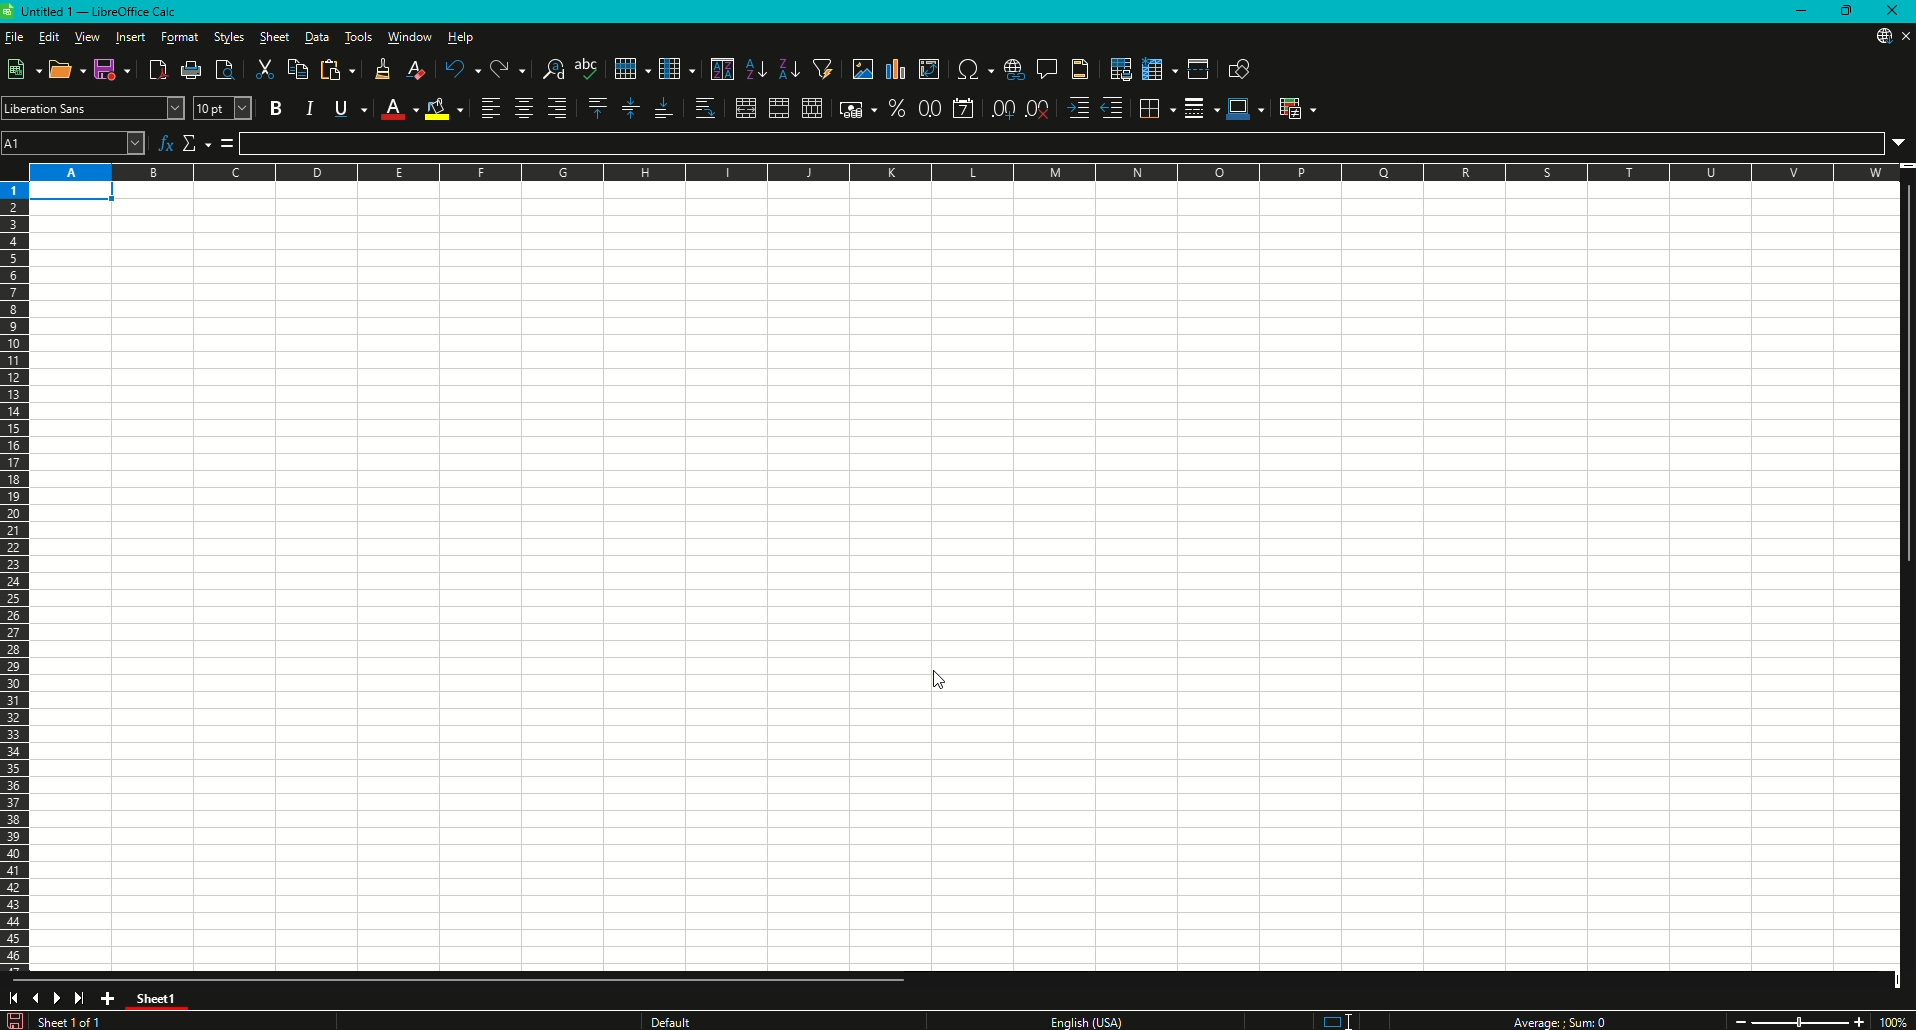 The image size is (1916, 1030). I want to click on Row, so click(632, 69).